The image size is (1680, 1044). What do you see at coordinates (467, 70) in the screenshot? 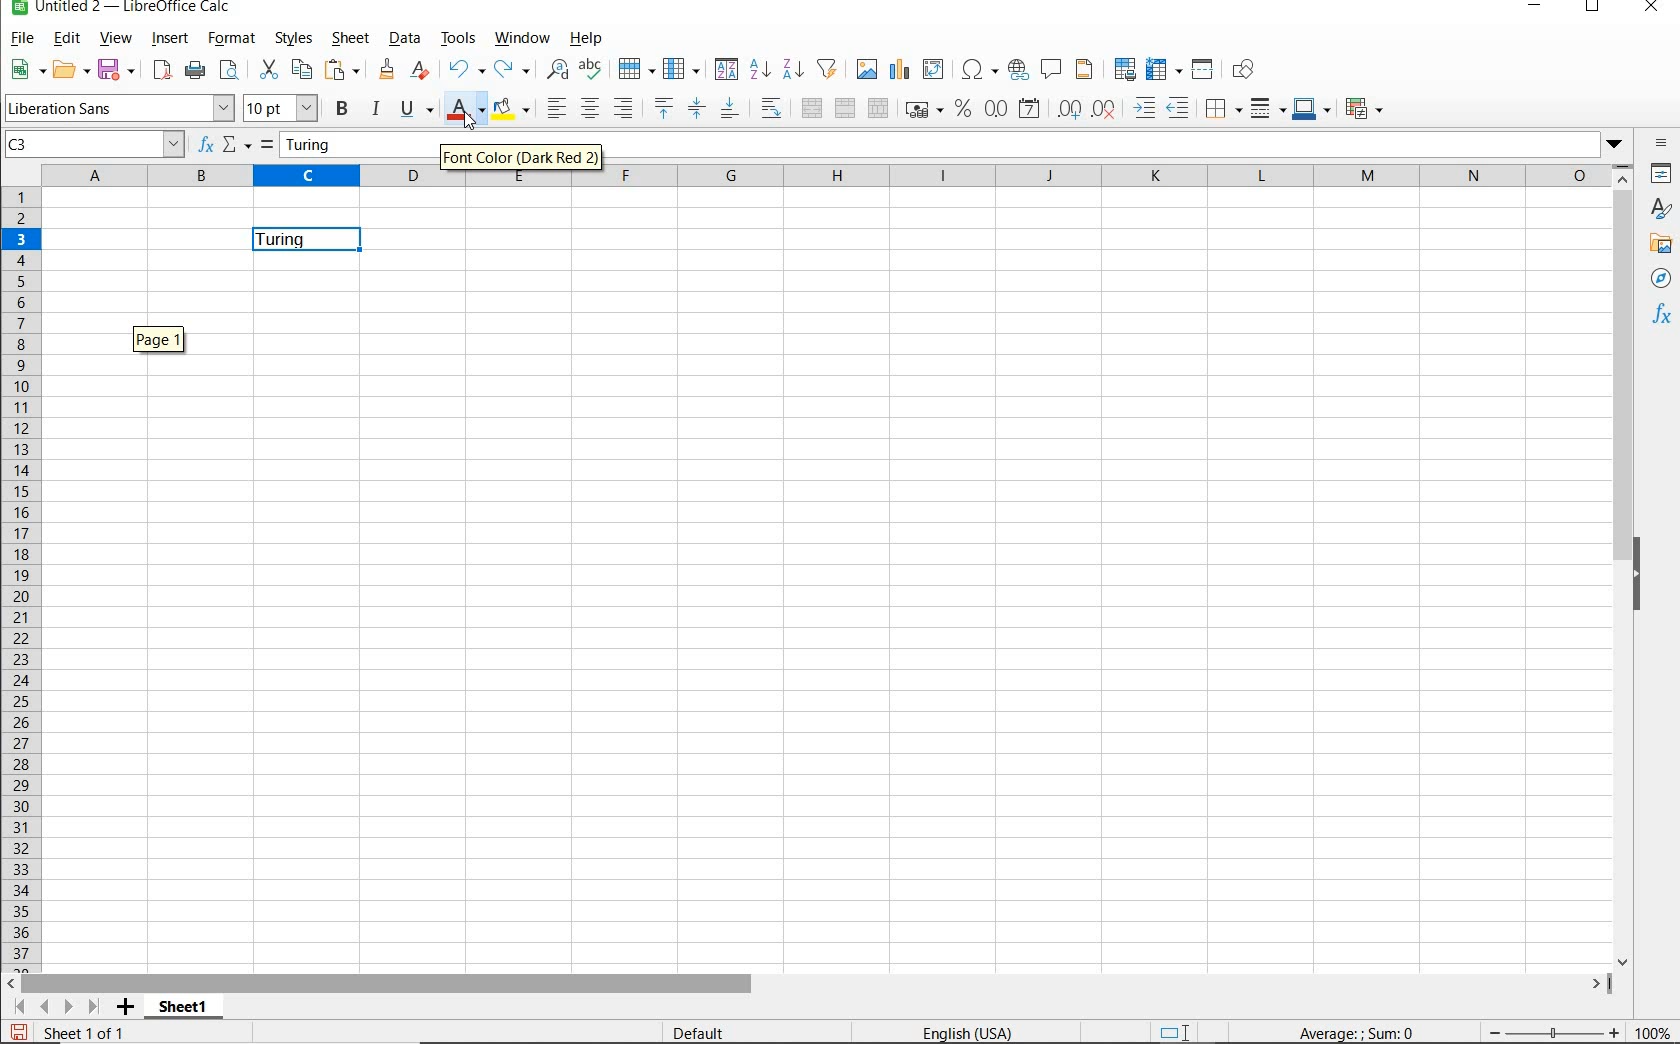
I see `UNDO` at bounding box center [467, 70].